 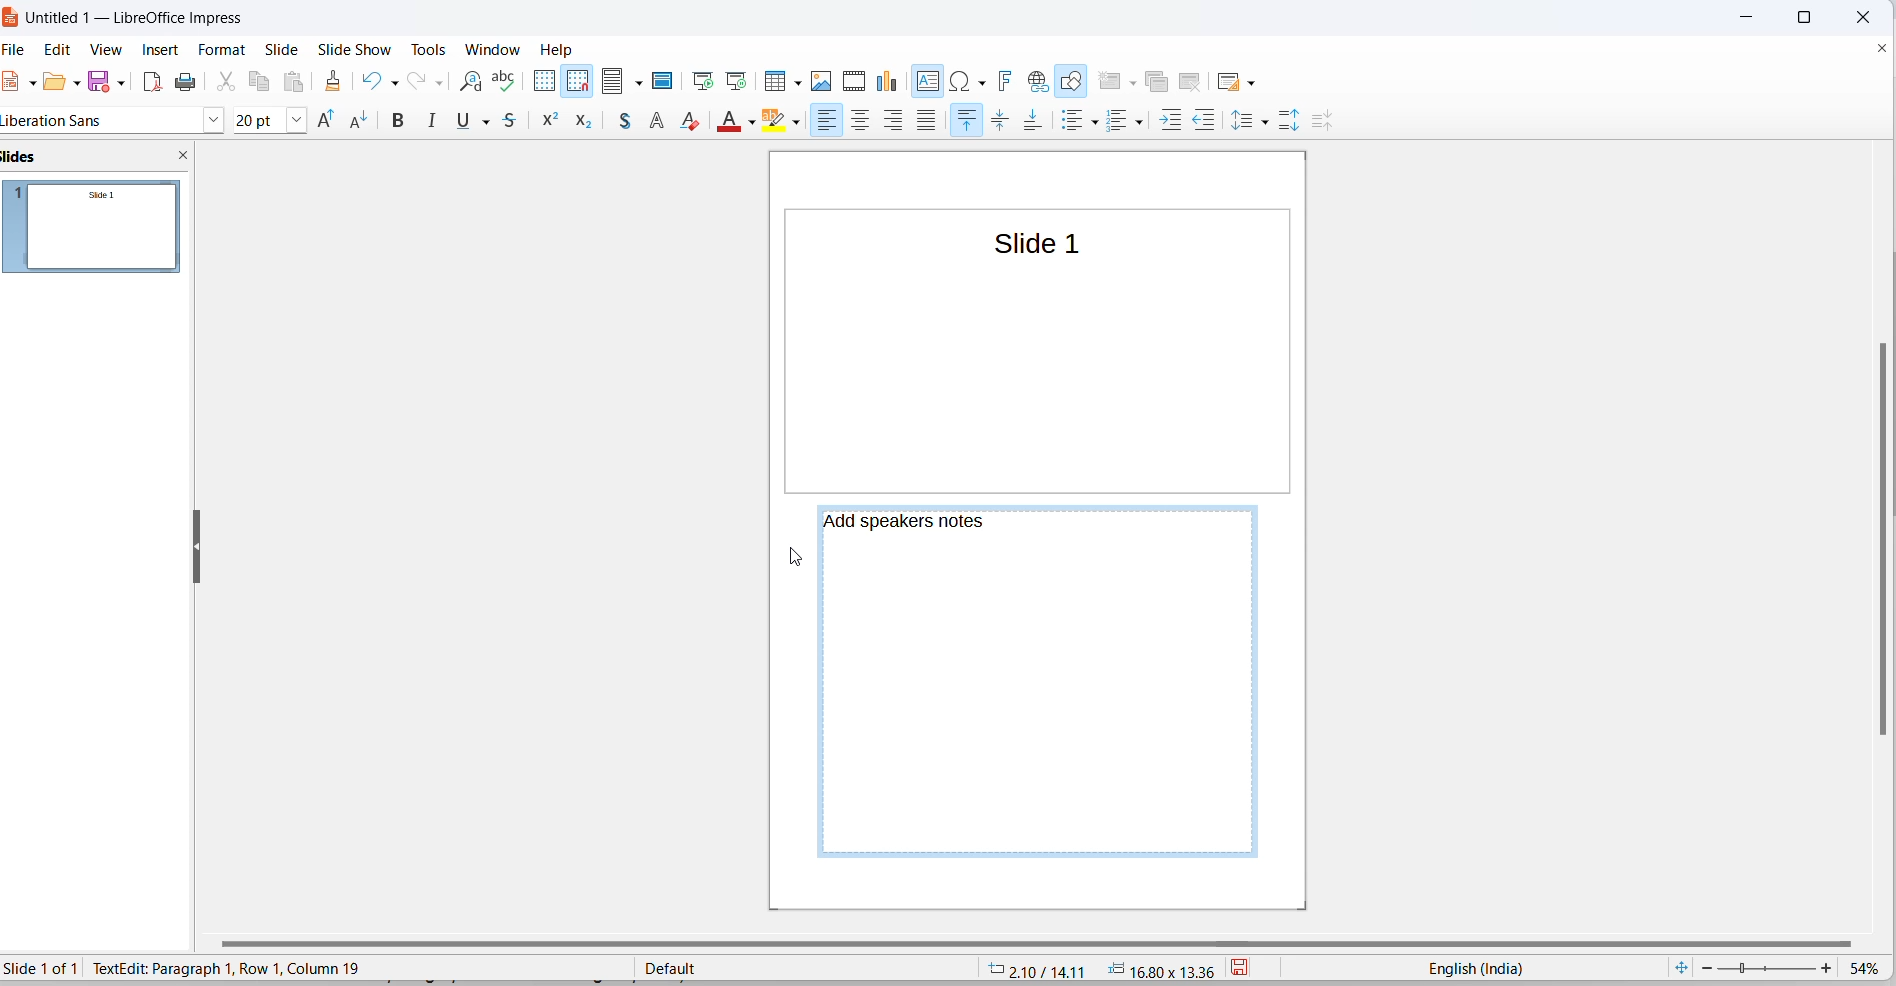 I want to click on undo, so click(x=369, y=80).